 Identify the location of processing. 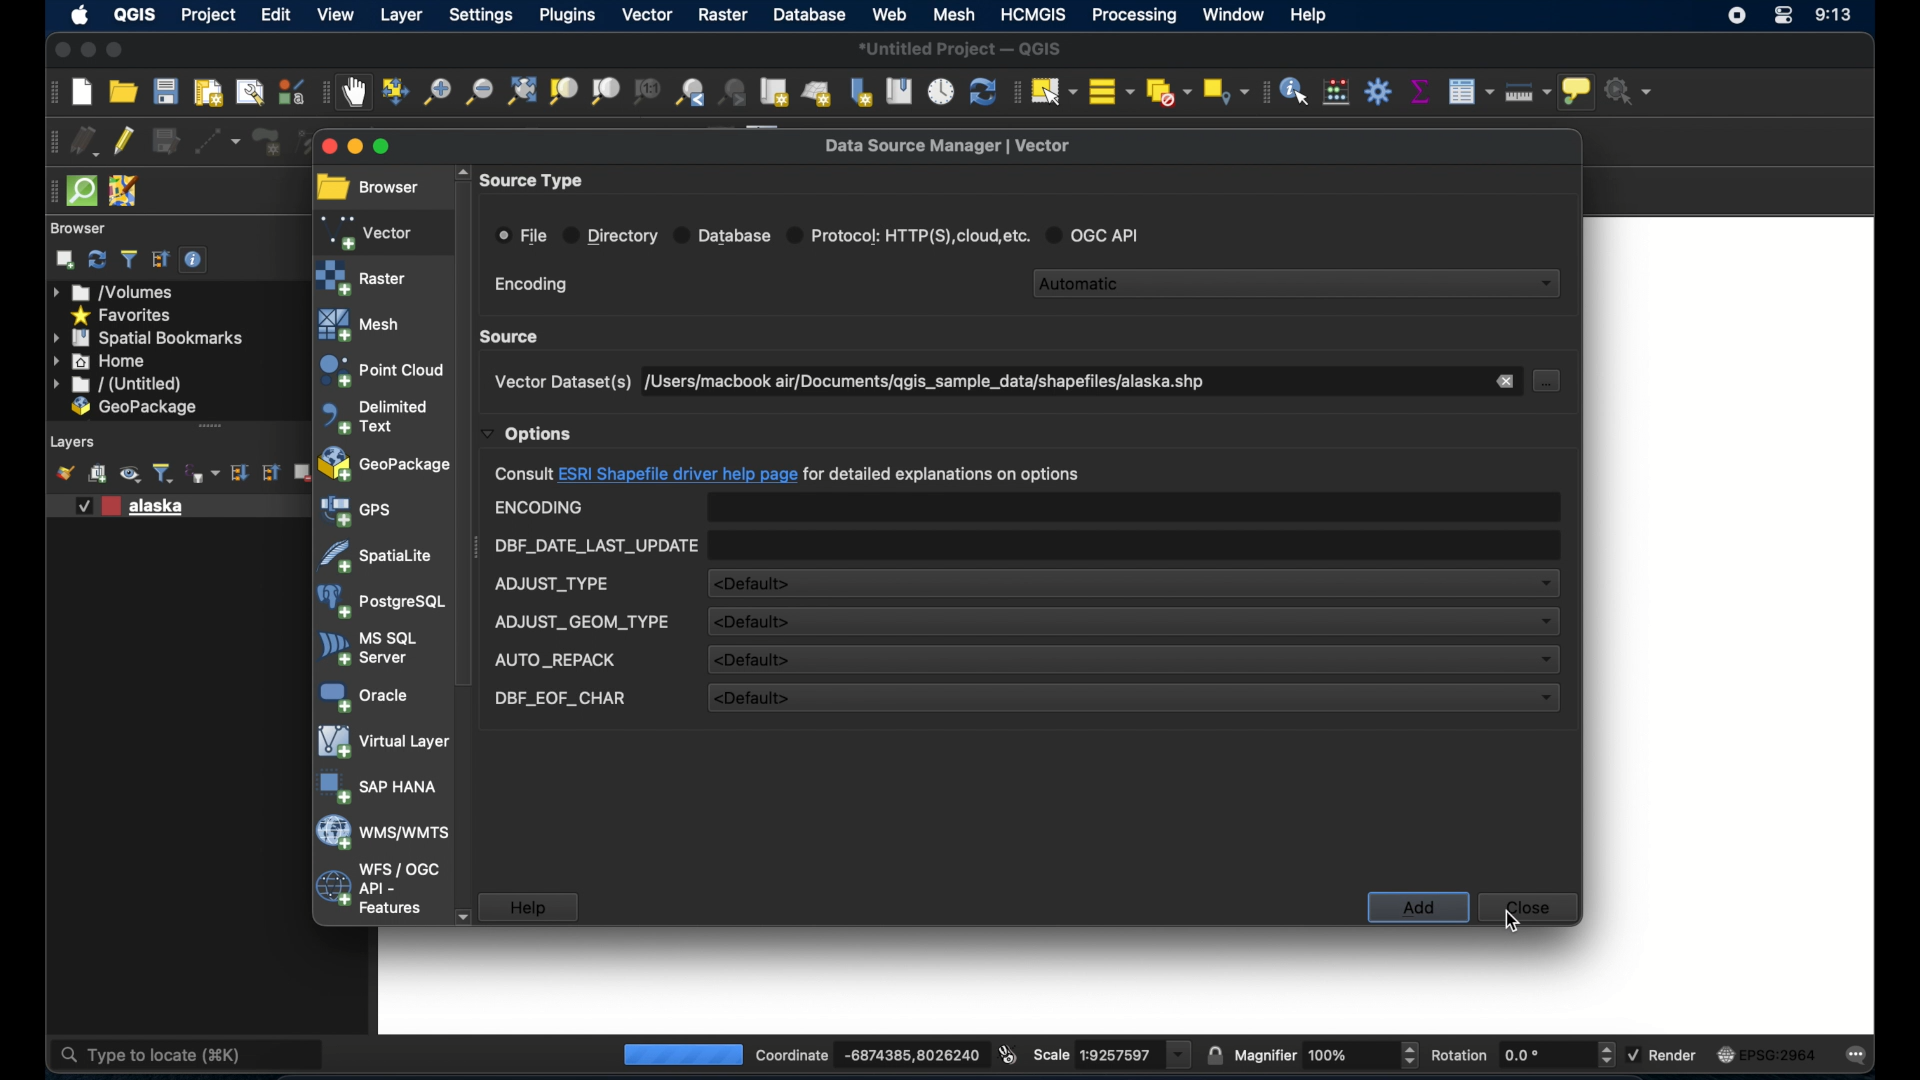
(680, 1054).